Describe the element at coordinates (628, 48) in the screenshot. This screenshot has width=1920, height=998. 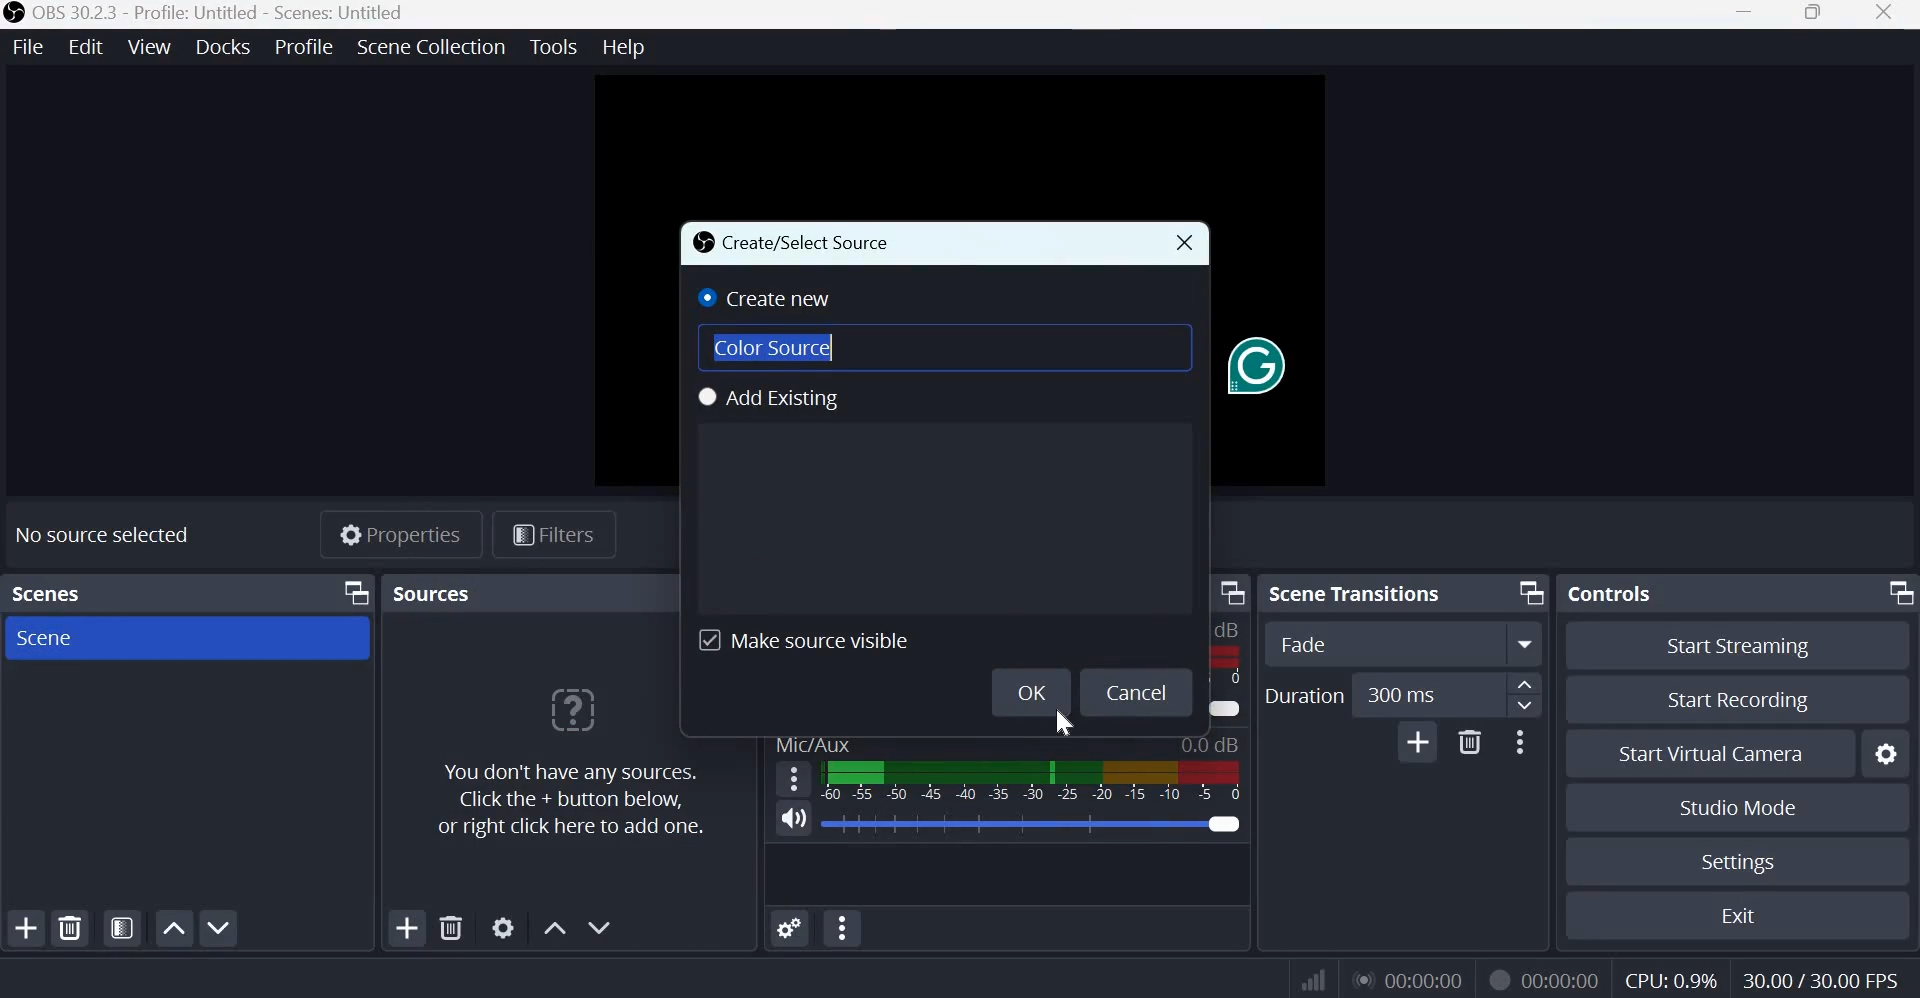
I see `Help` at that location.